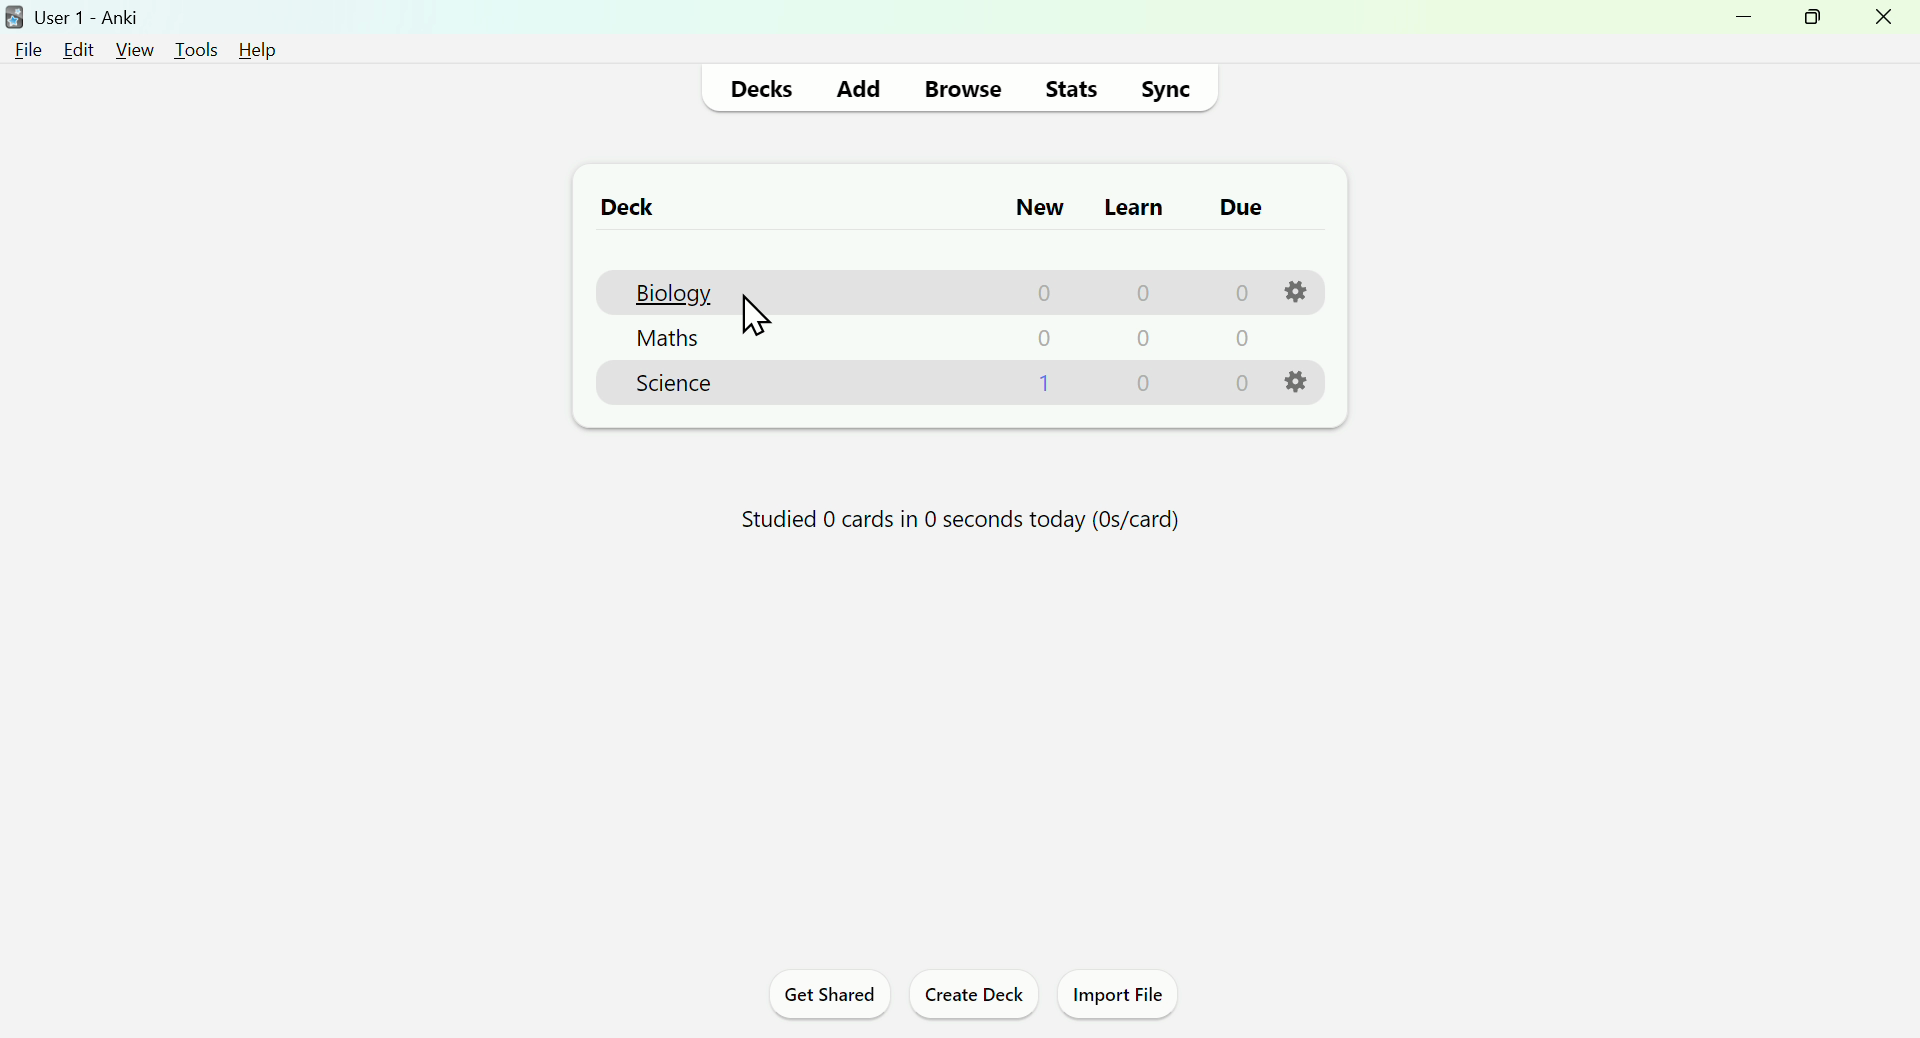  Describe the element at coordinates (765, 325) in the screenshot. I see `Cursor` at that location.